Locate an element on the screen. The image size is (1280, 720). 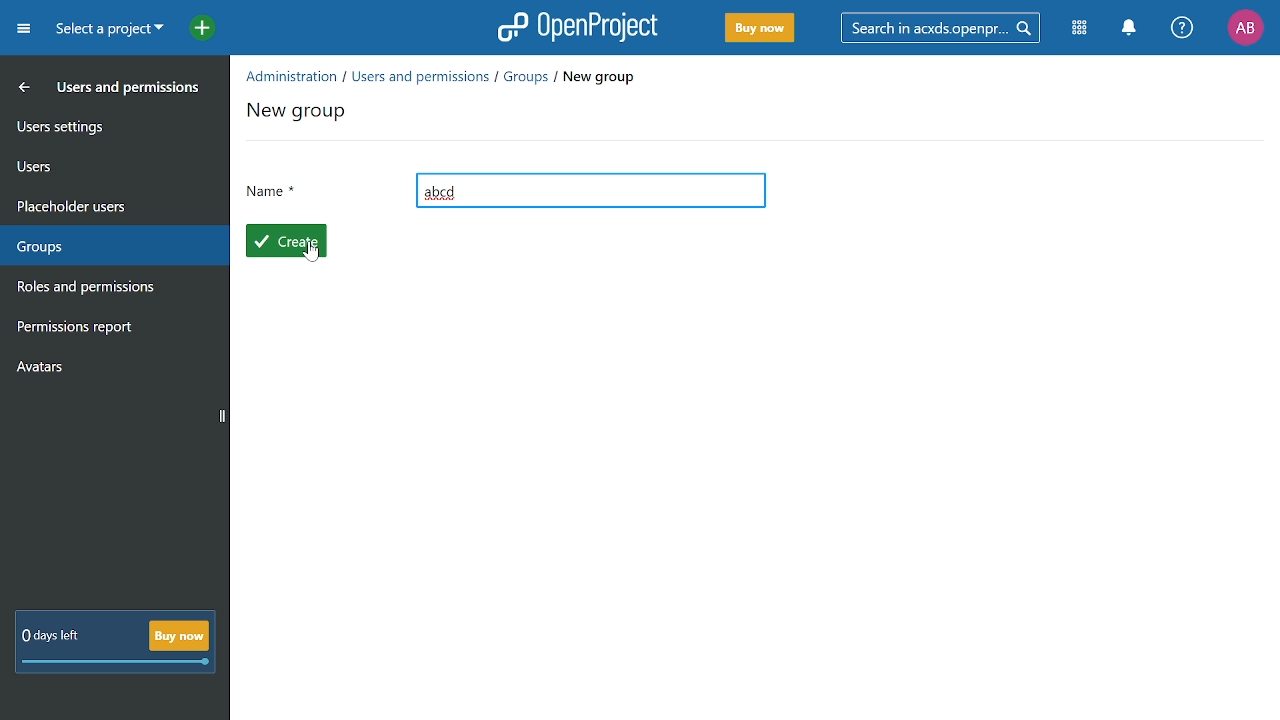
Notification is located at coordinates (1128, 28).